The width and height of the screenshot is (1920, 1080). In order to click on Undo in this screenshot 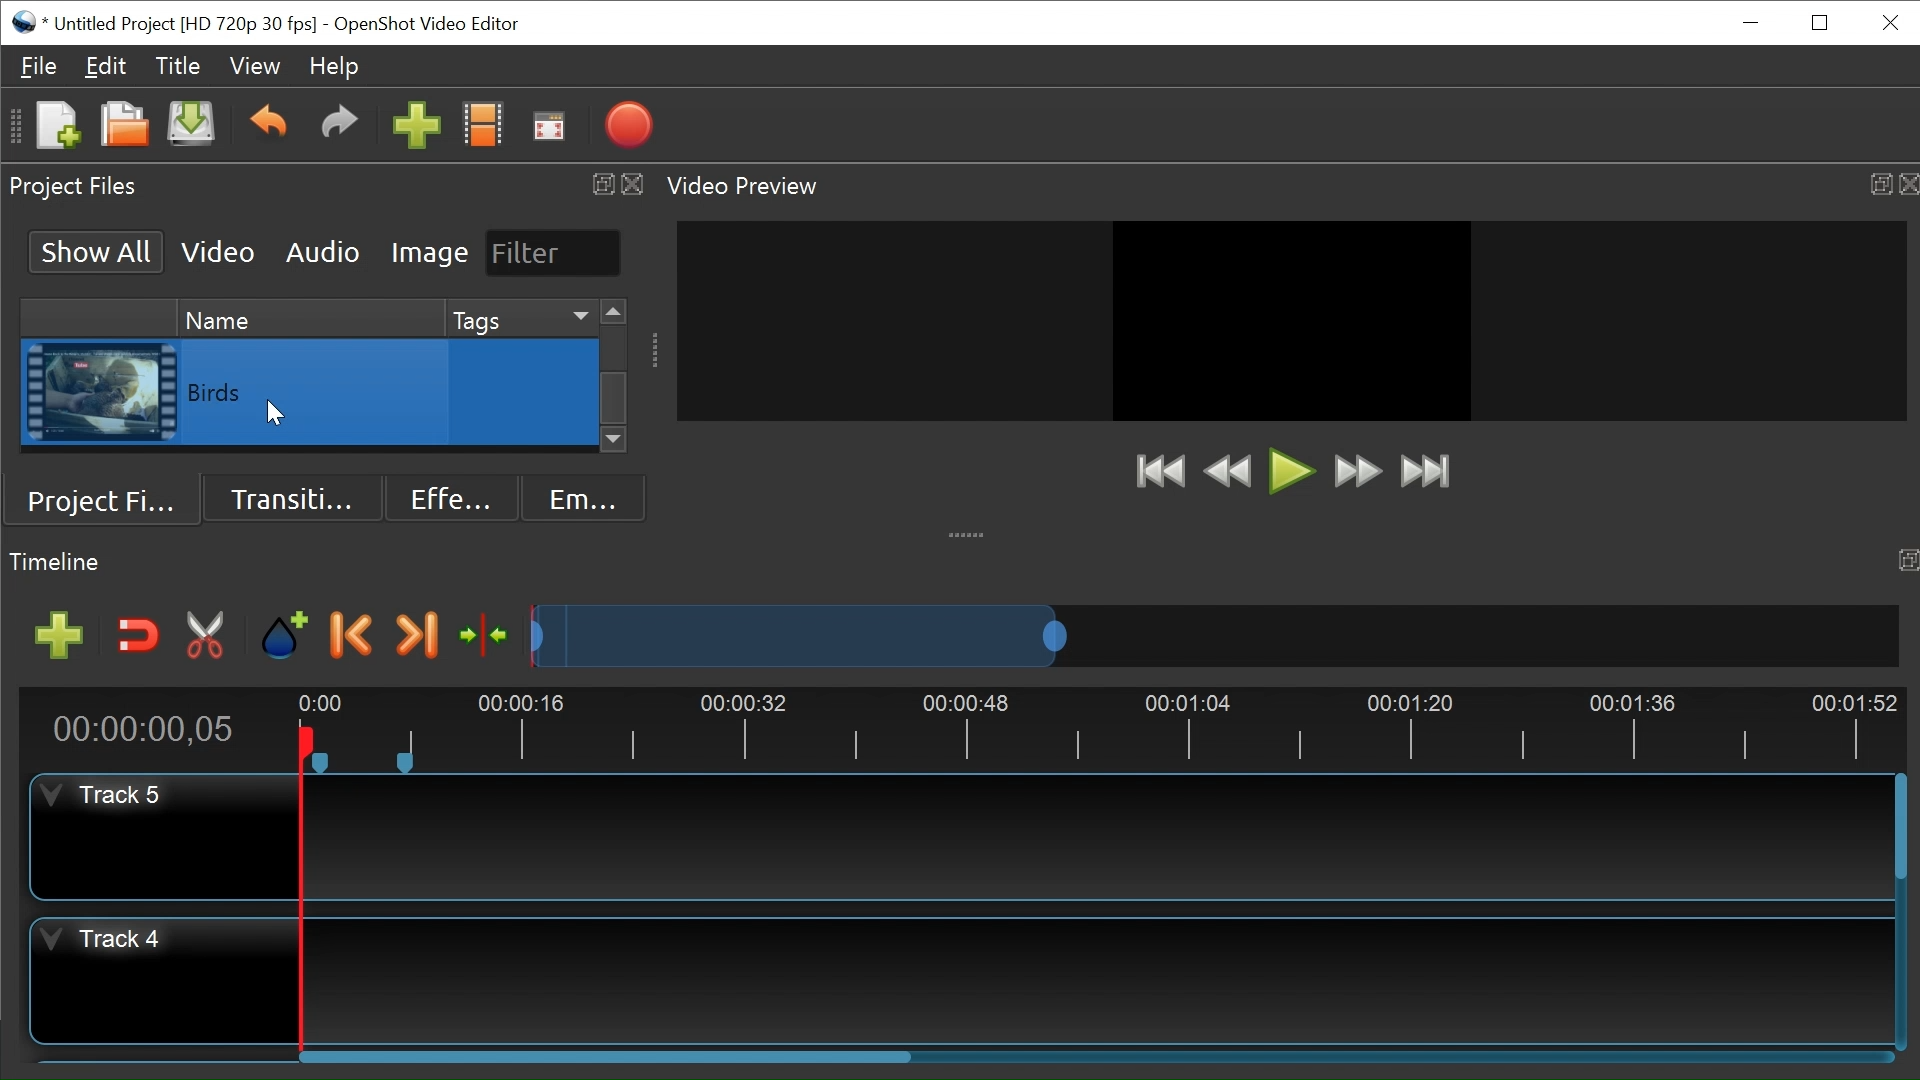, I will do `click(268, 125)`.